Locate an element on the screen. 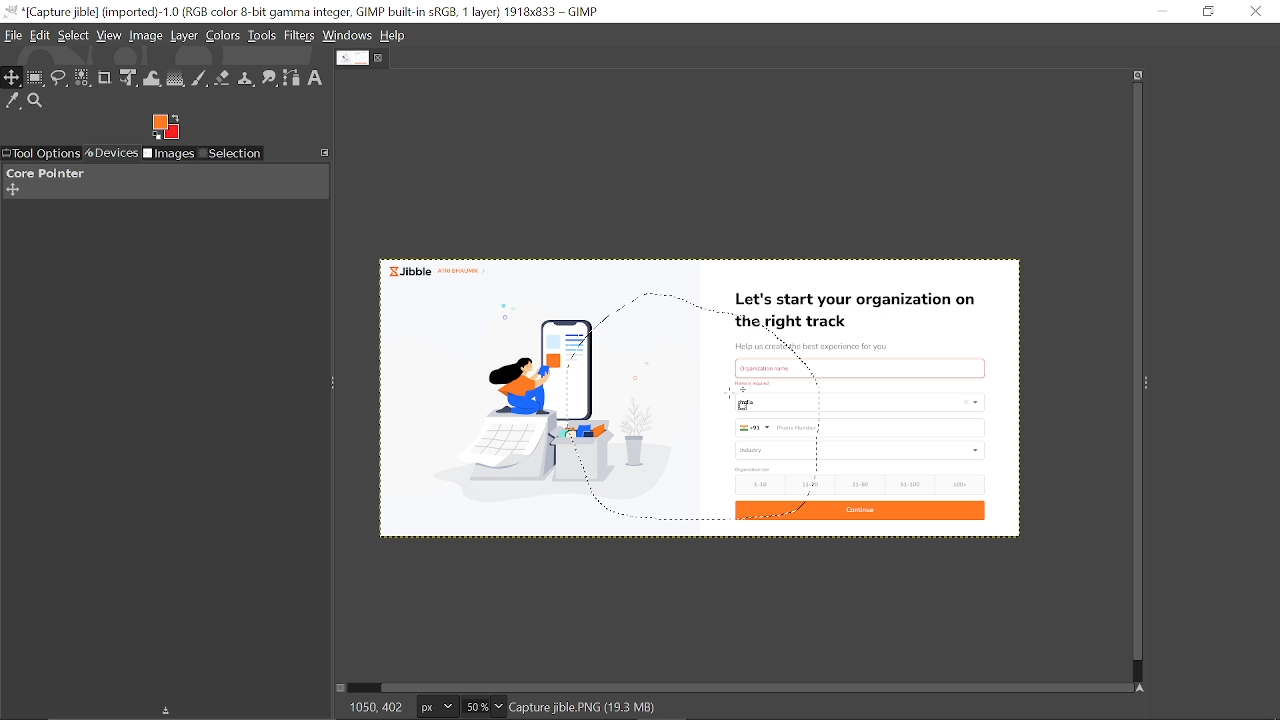 The image size is (1280, 720). Free select tool is located at coordinates (60, 79).